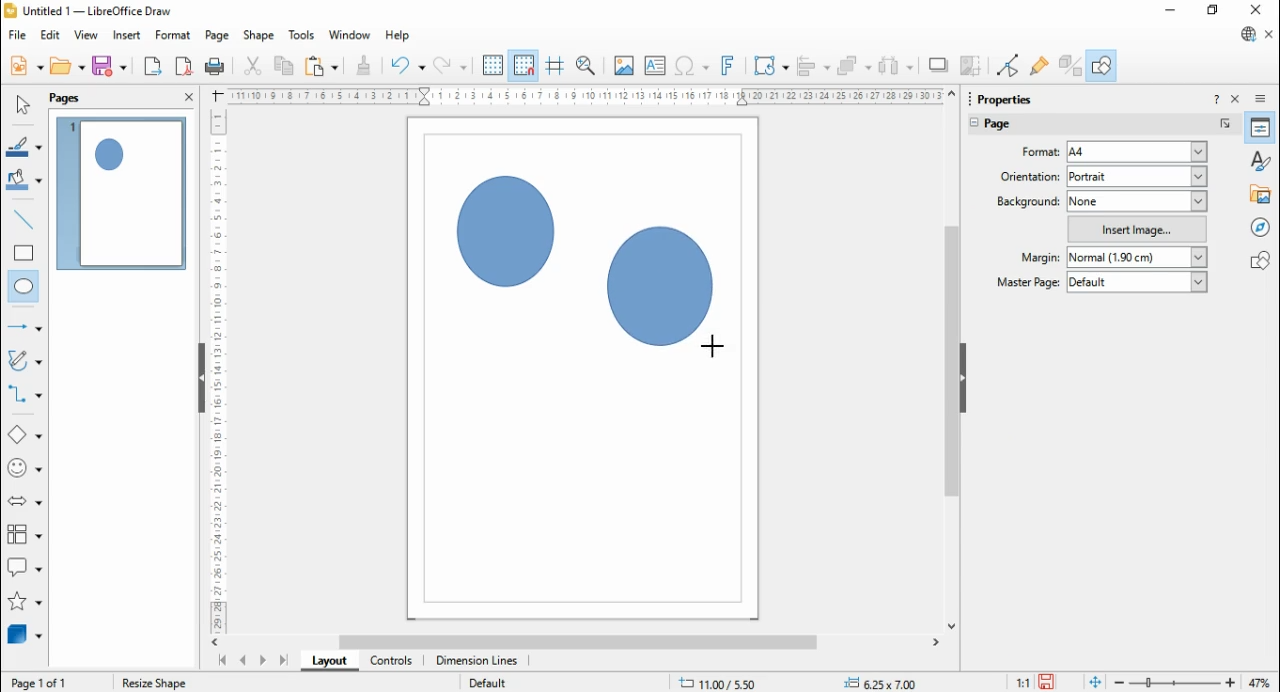 Image resolution: width=1280 pixels, height=692 pixels. Describe the element at coordinates (1137, 281) in the screenshot. I see `default` at that location.